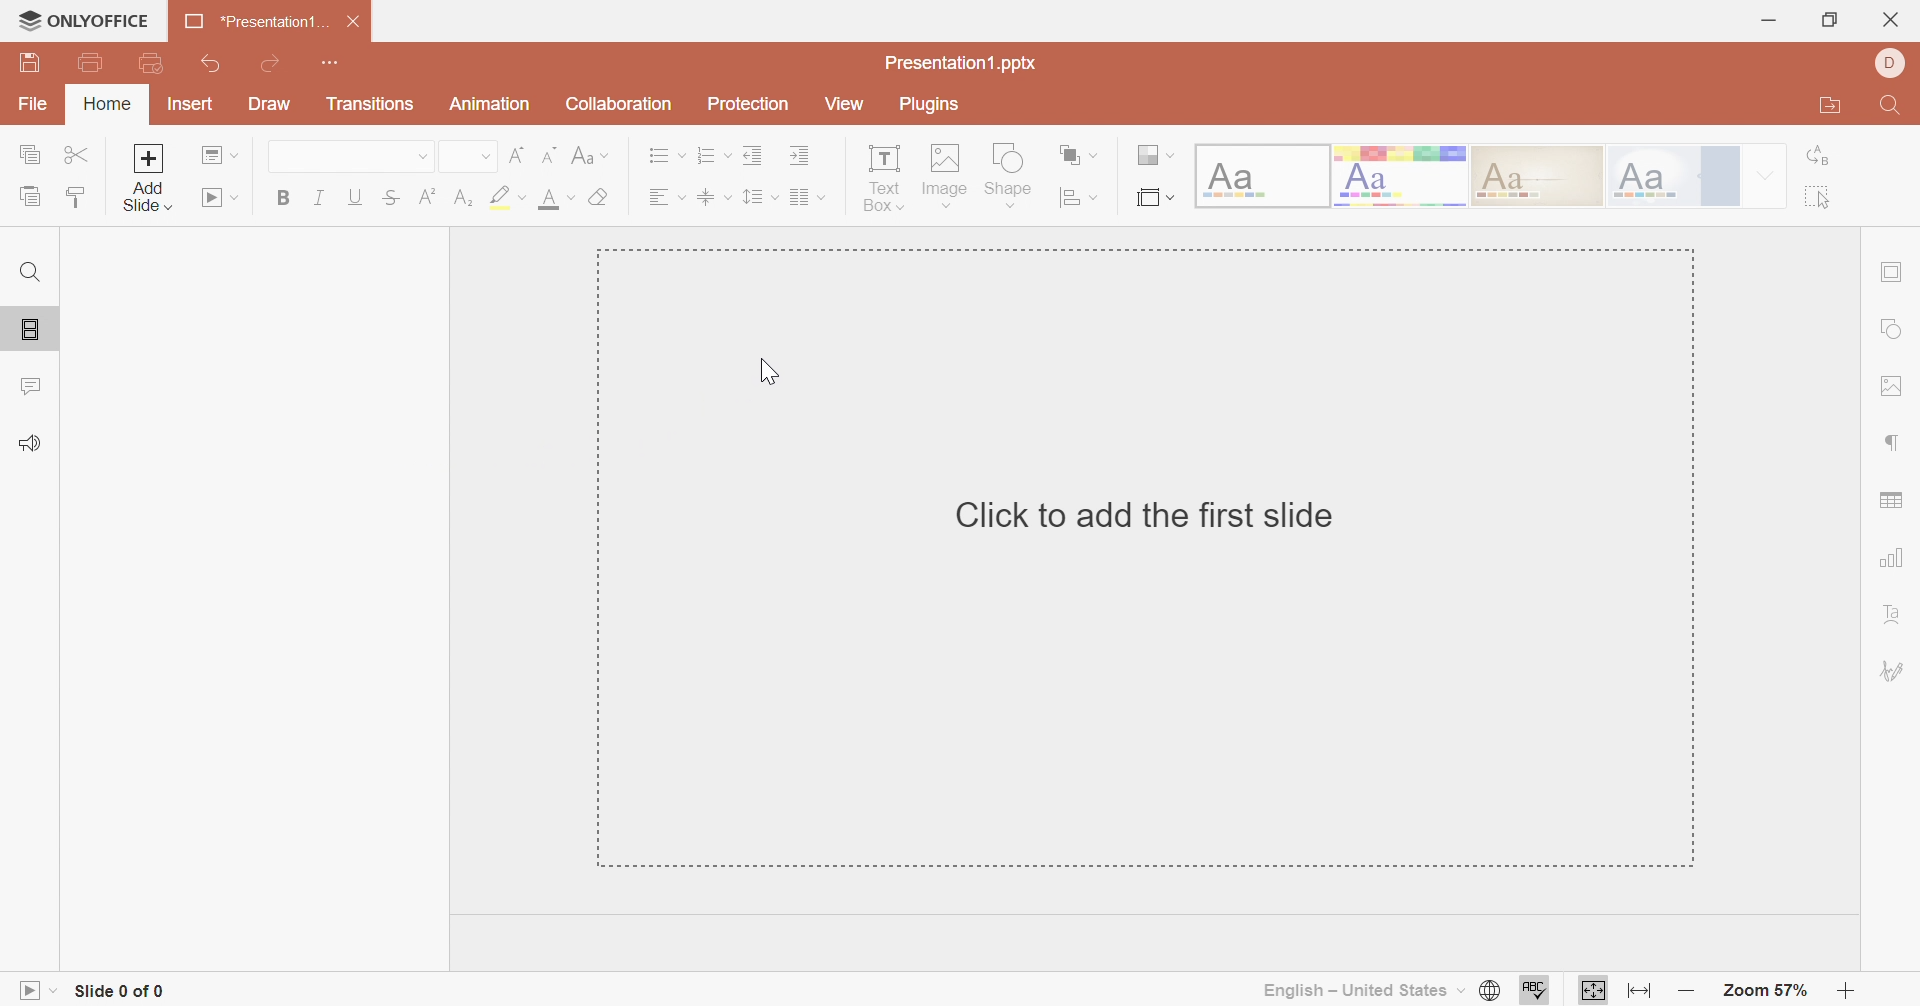 The image size is (1920, 1006). I want to click on Insert, so click(190, 106).